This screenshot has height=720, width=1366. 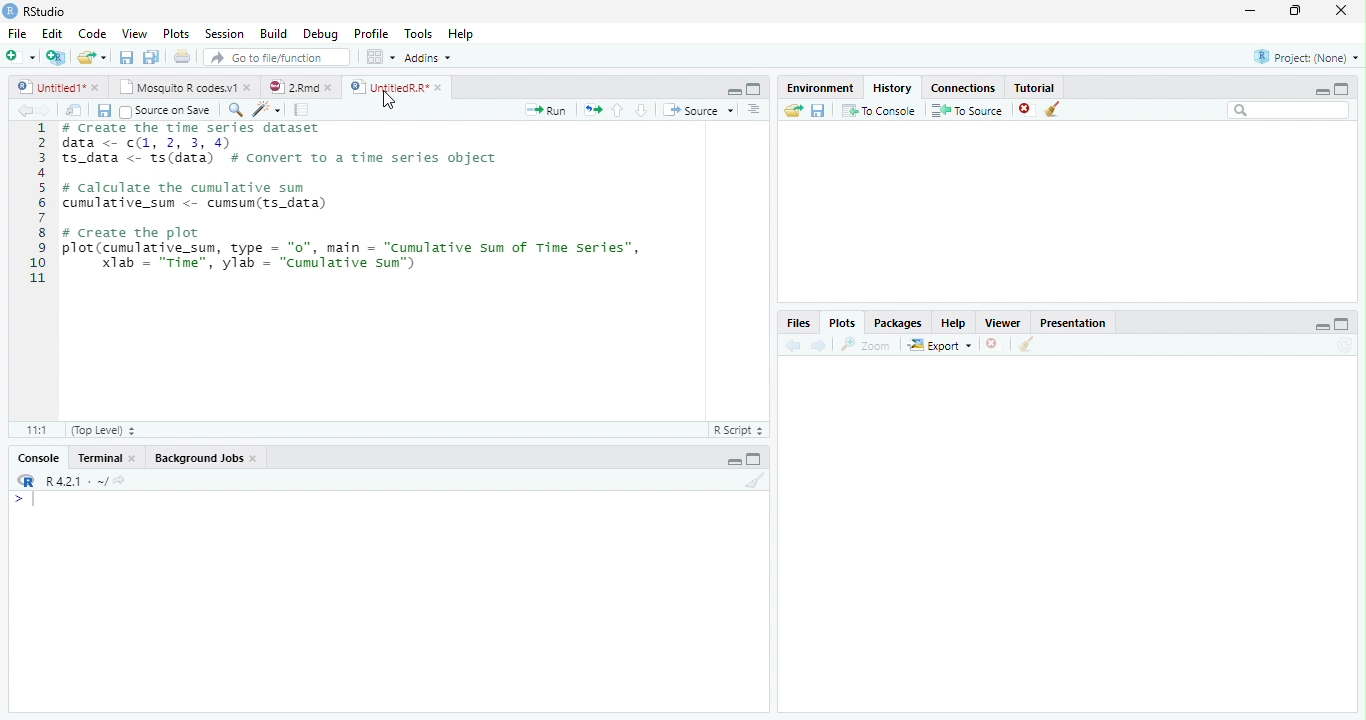 What do you see at coordinates (184, 58) in the screenshot?
I see `Print` at bounding box center [184, 58].